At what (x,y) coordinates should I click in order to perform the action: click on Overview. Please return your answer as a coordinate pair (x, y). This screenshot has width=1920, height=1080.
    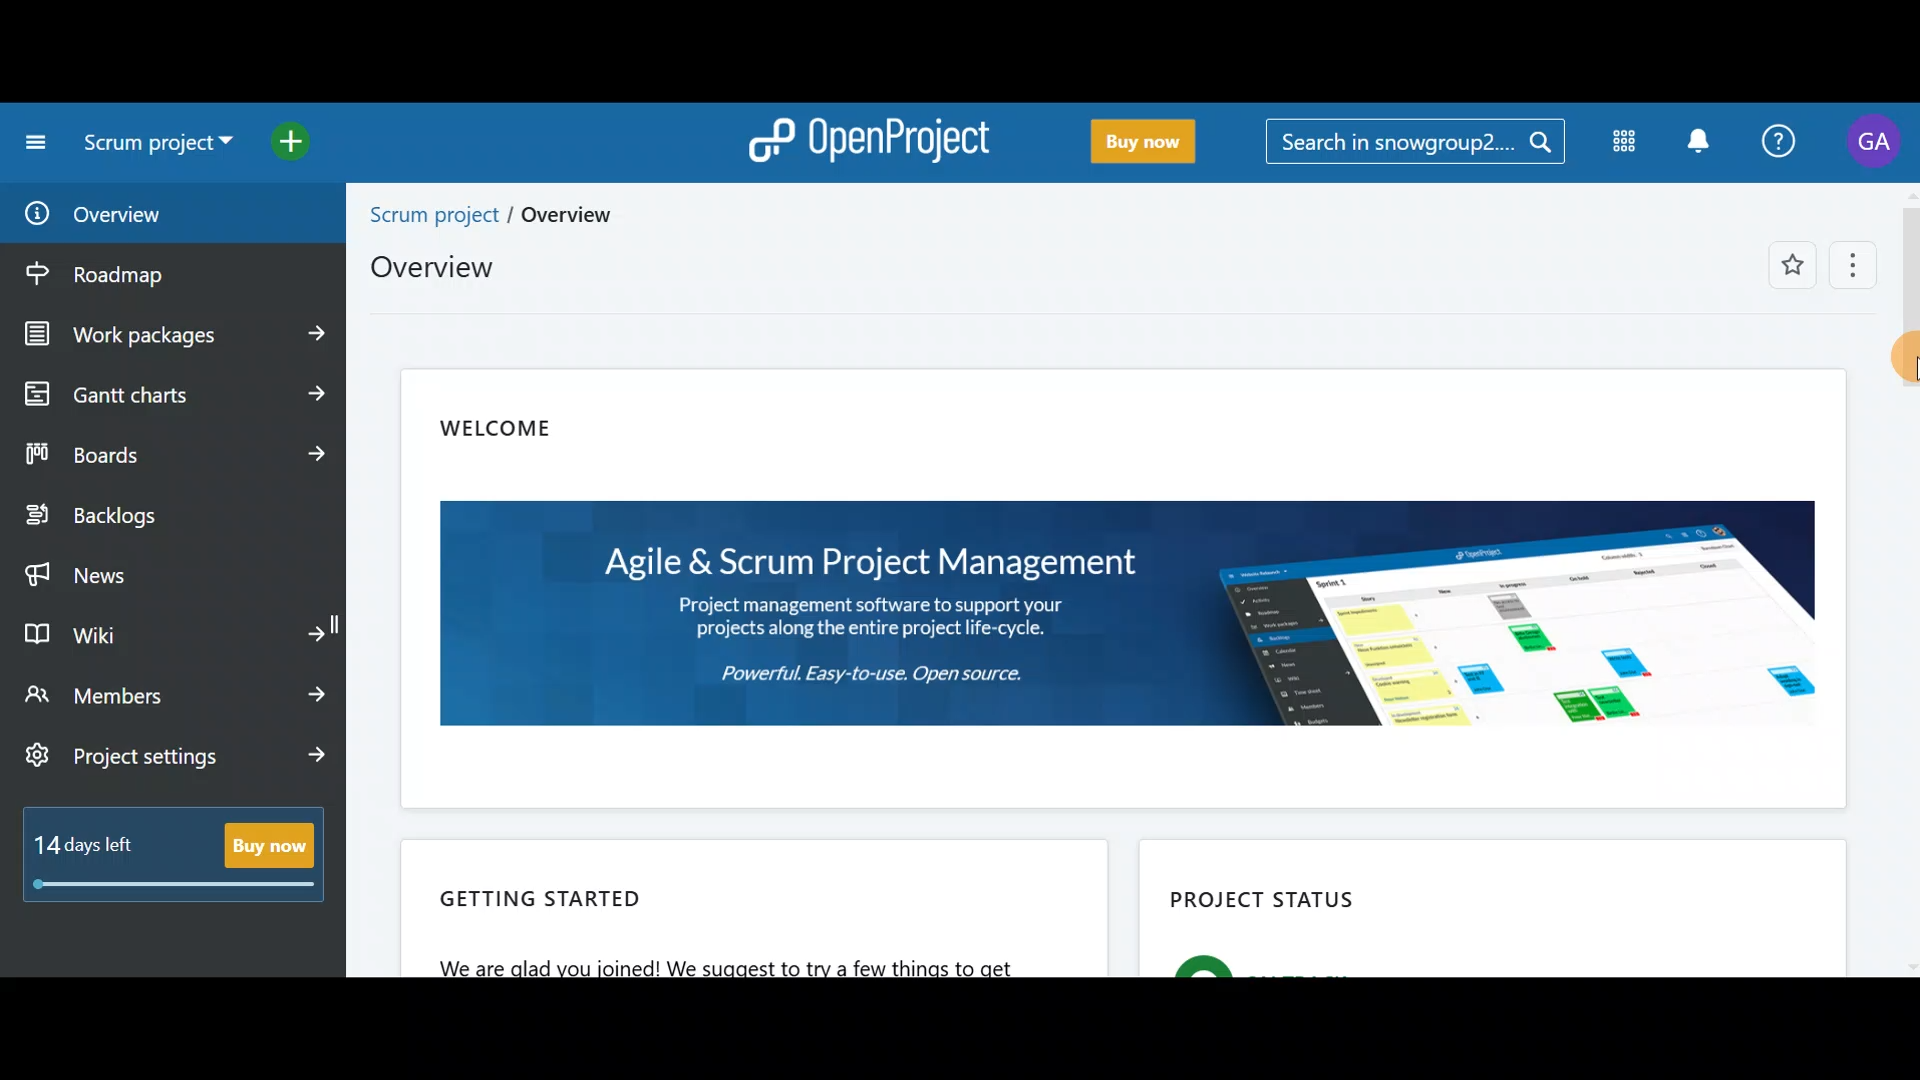
    Looking at the image, I should click on (148, 214).